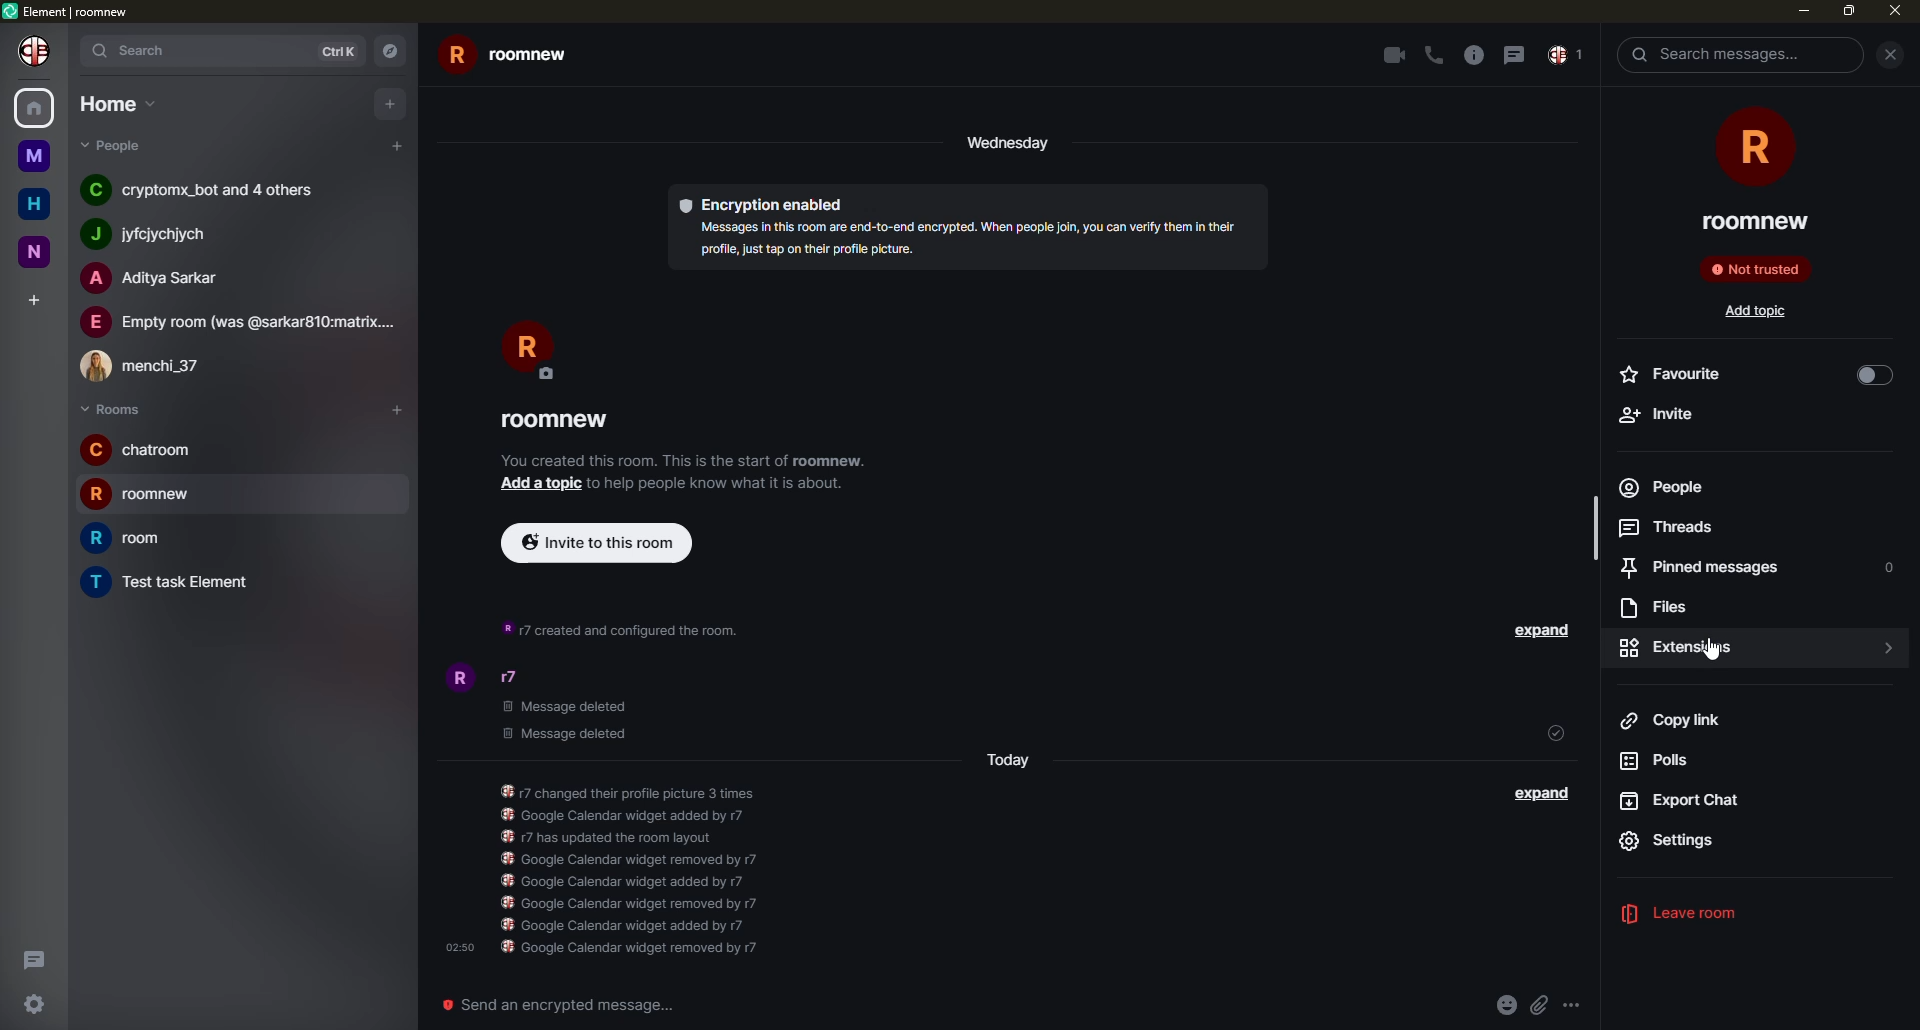 Image resolution: width=1920 pixels, height=1030 pixels. Describe the element at coordinates (150, 365) in the screenshot. I see `people` at that location.